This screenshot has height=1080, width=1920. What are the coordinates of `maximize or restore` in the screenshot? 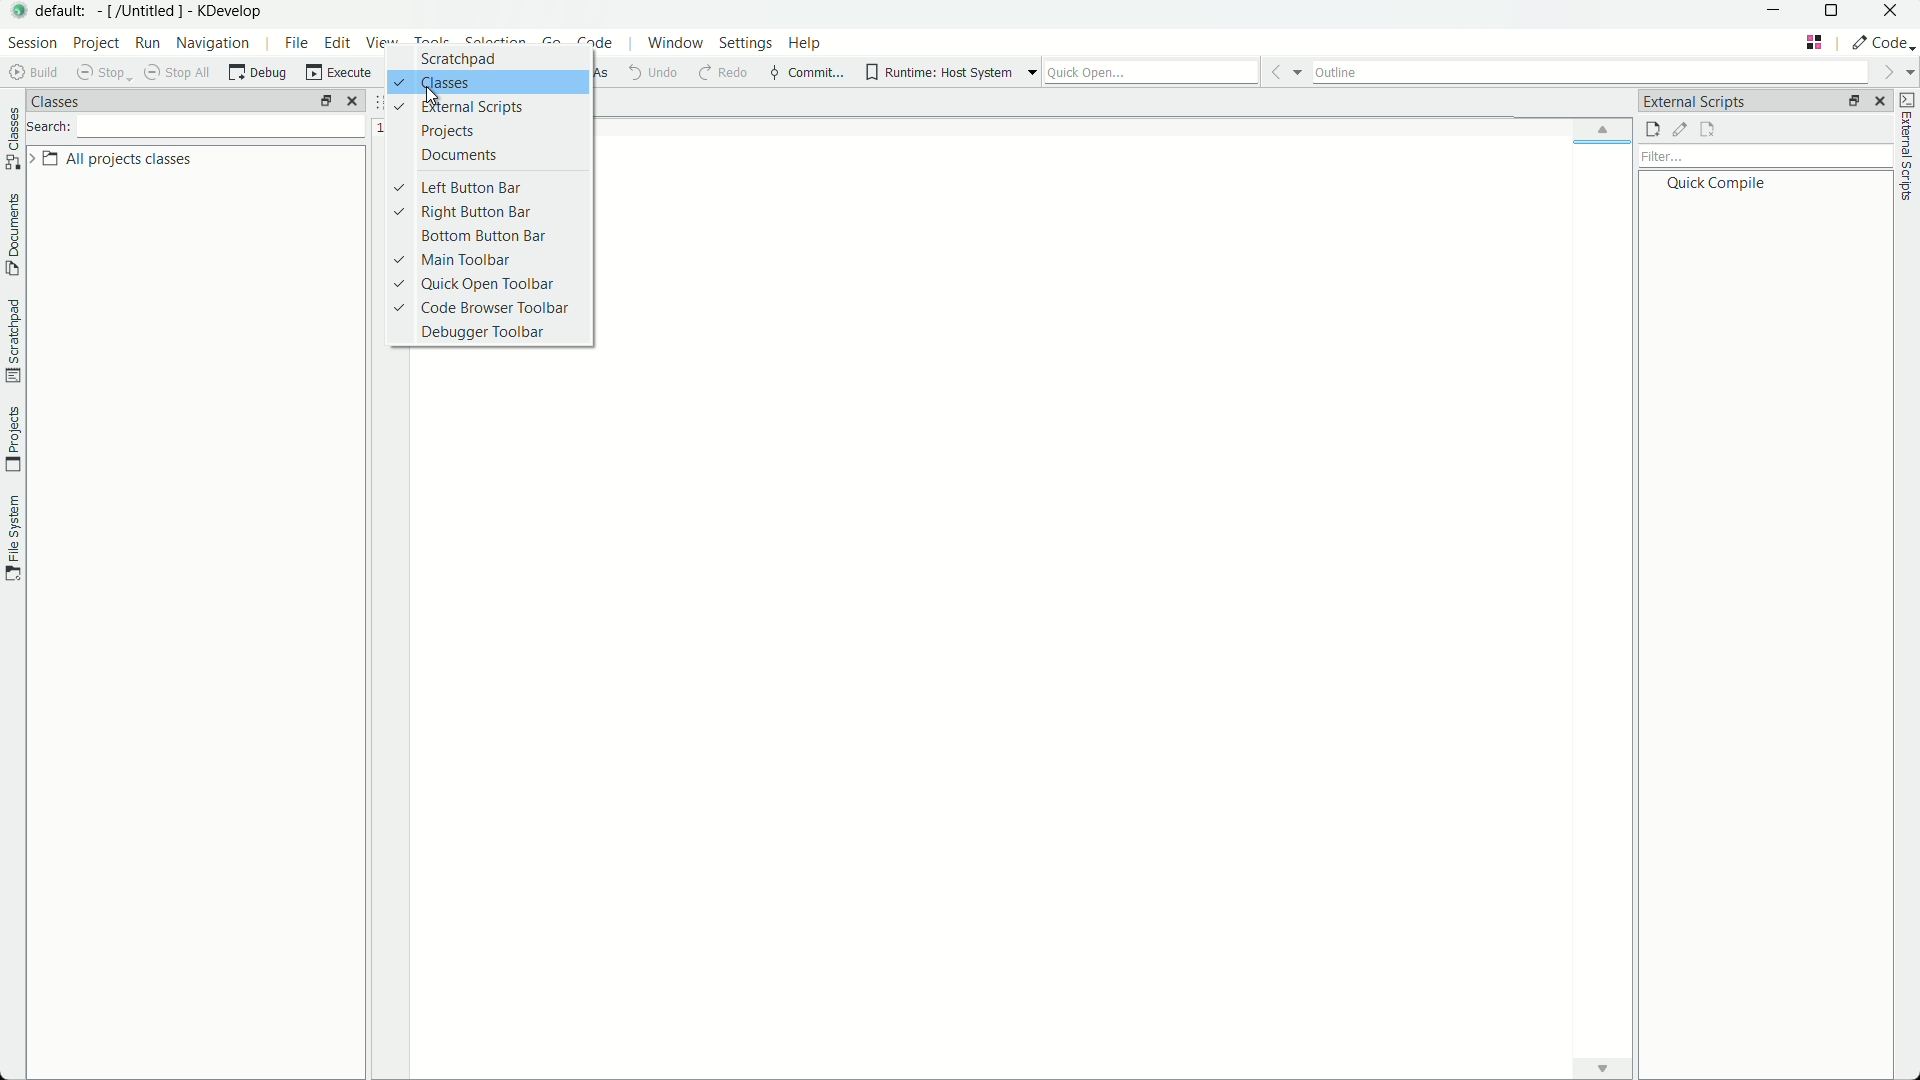 It's located at (1831, 14).